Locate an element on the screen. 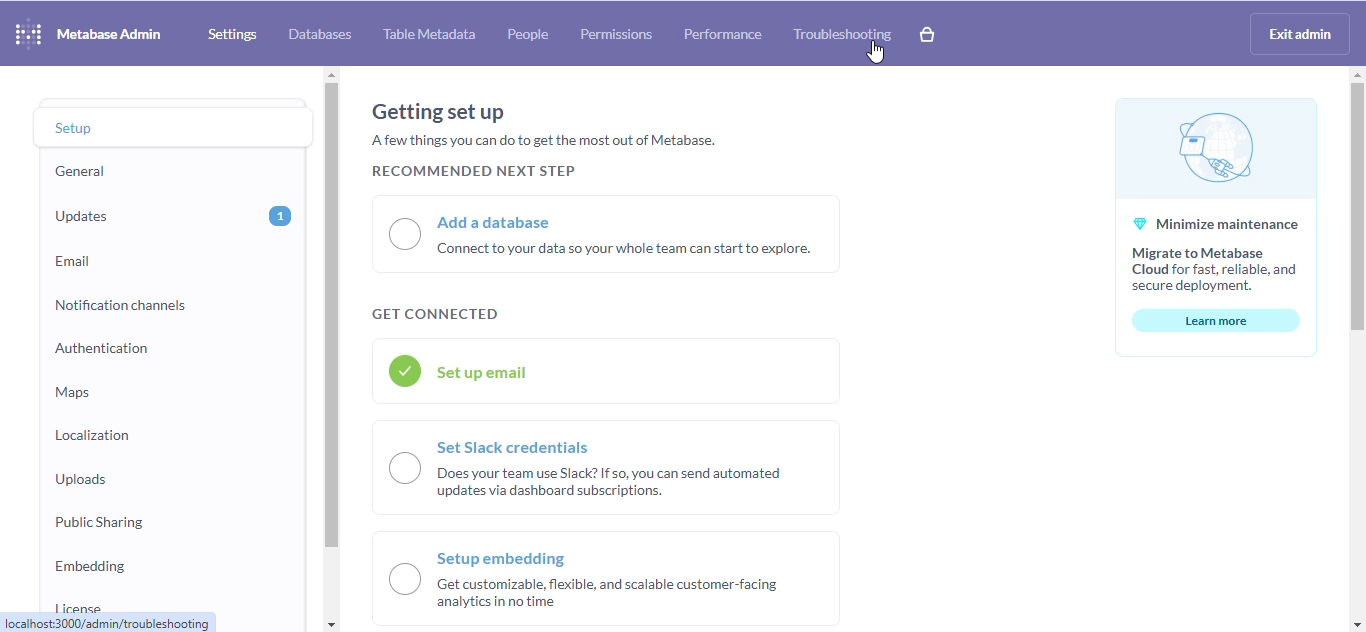 The height and width of the screenshot is (632, 1366). explore paid features is located at coordinates (927, 34).